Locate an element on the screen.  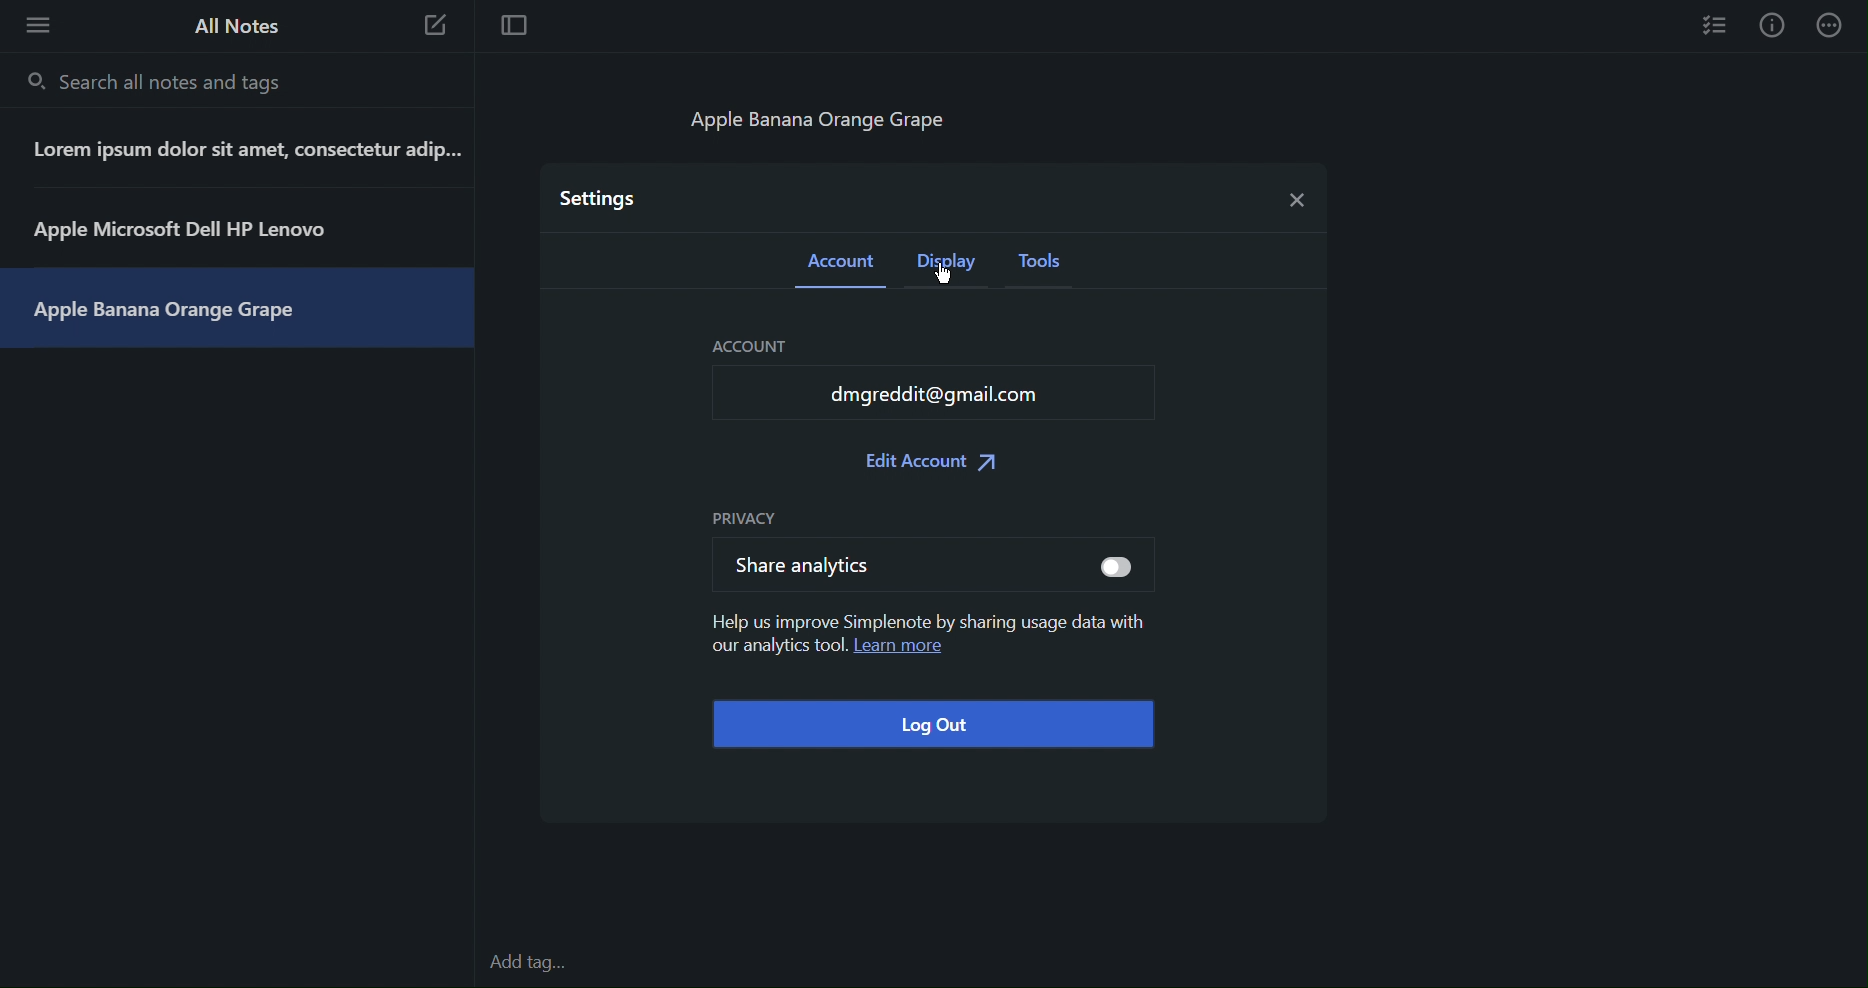
Log Out is located at coordinates (930, 725).